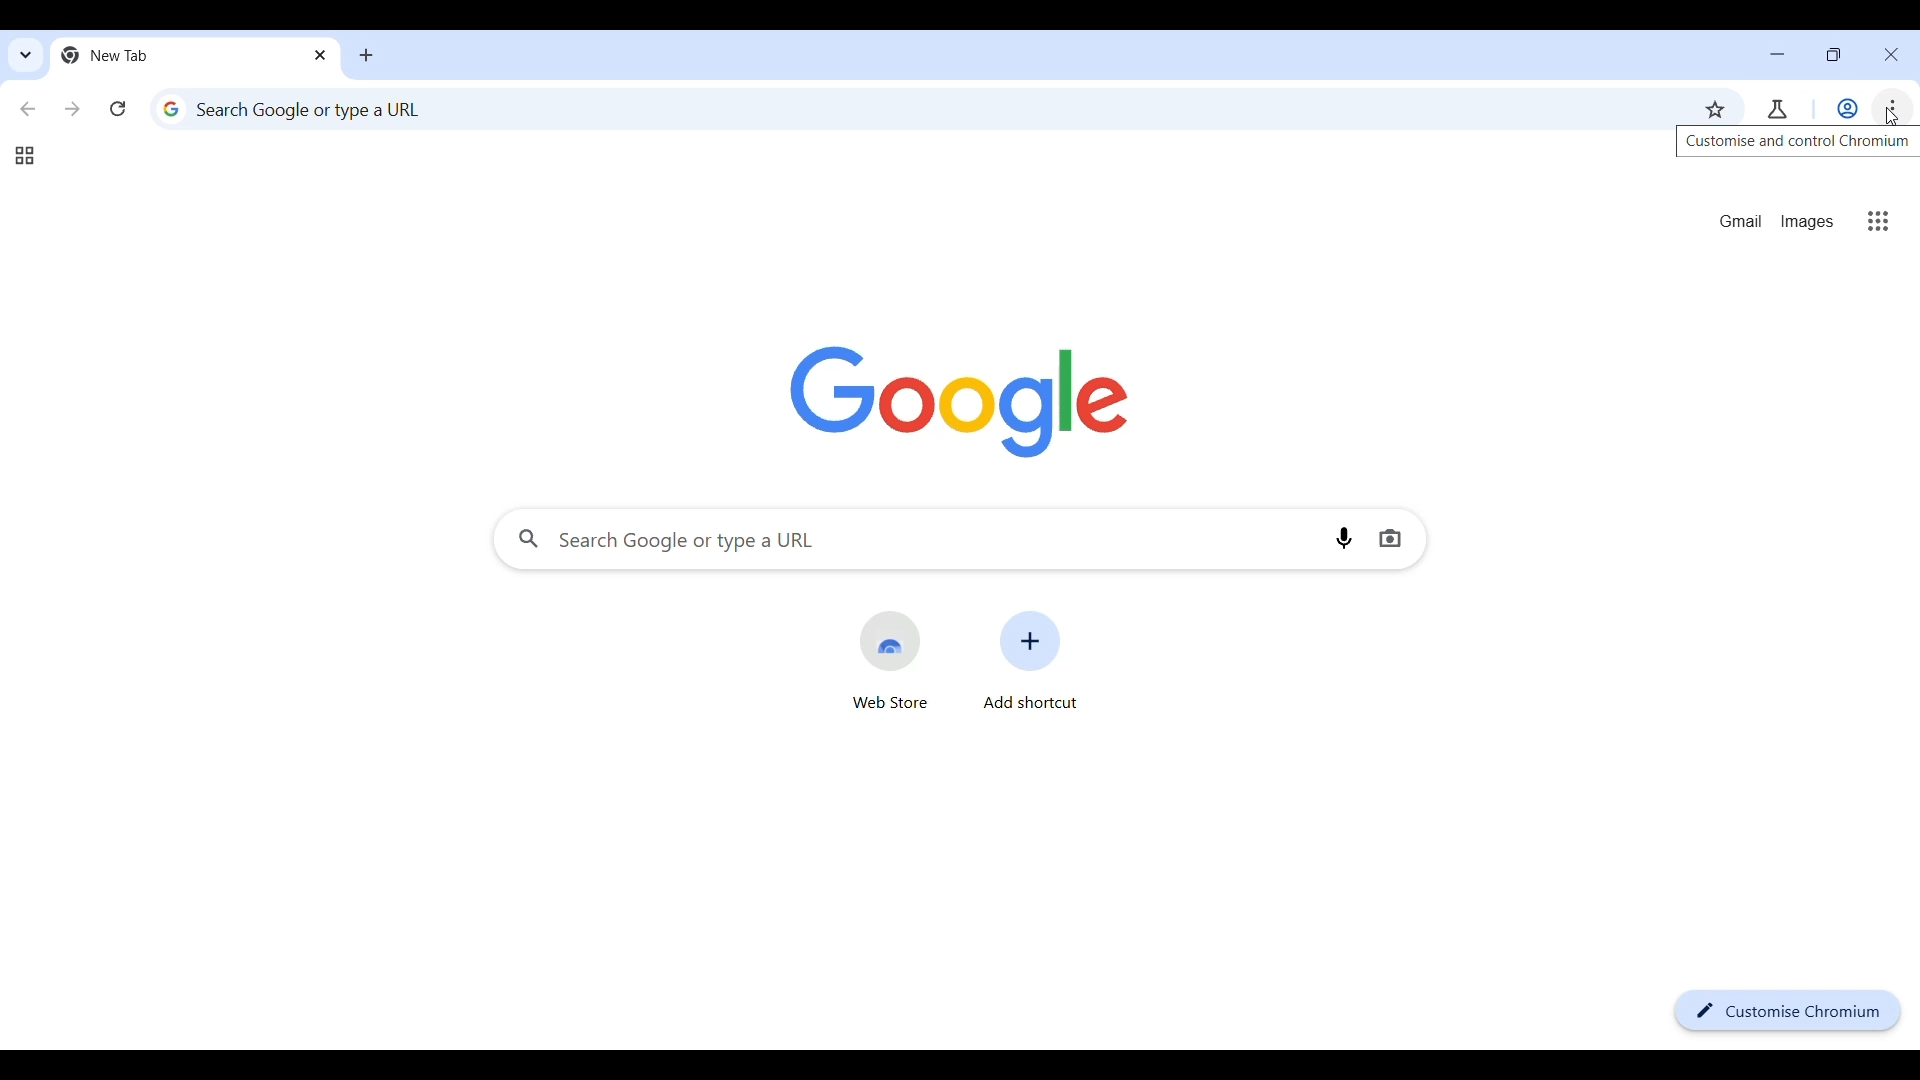  Describe the element at coordinates (890, 661) in the screenshot. I see `Open web store` at that location.